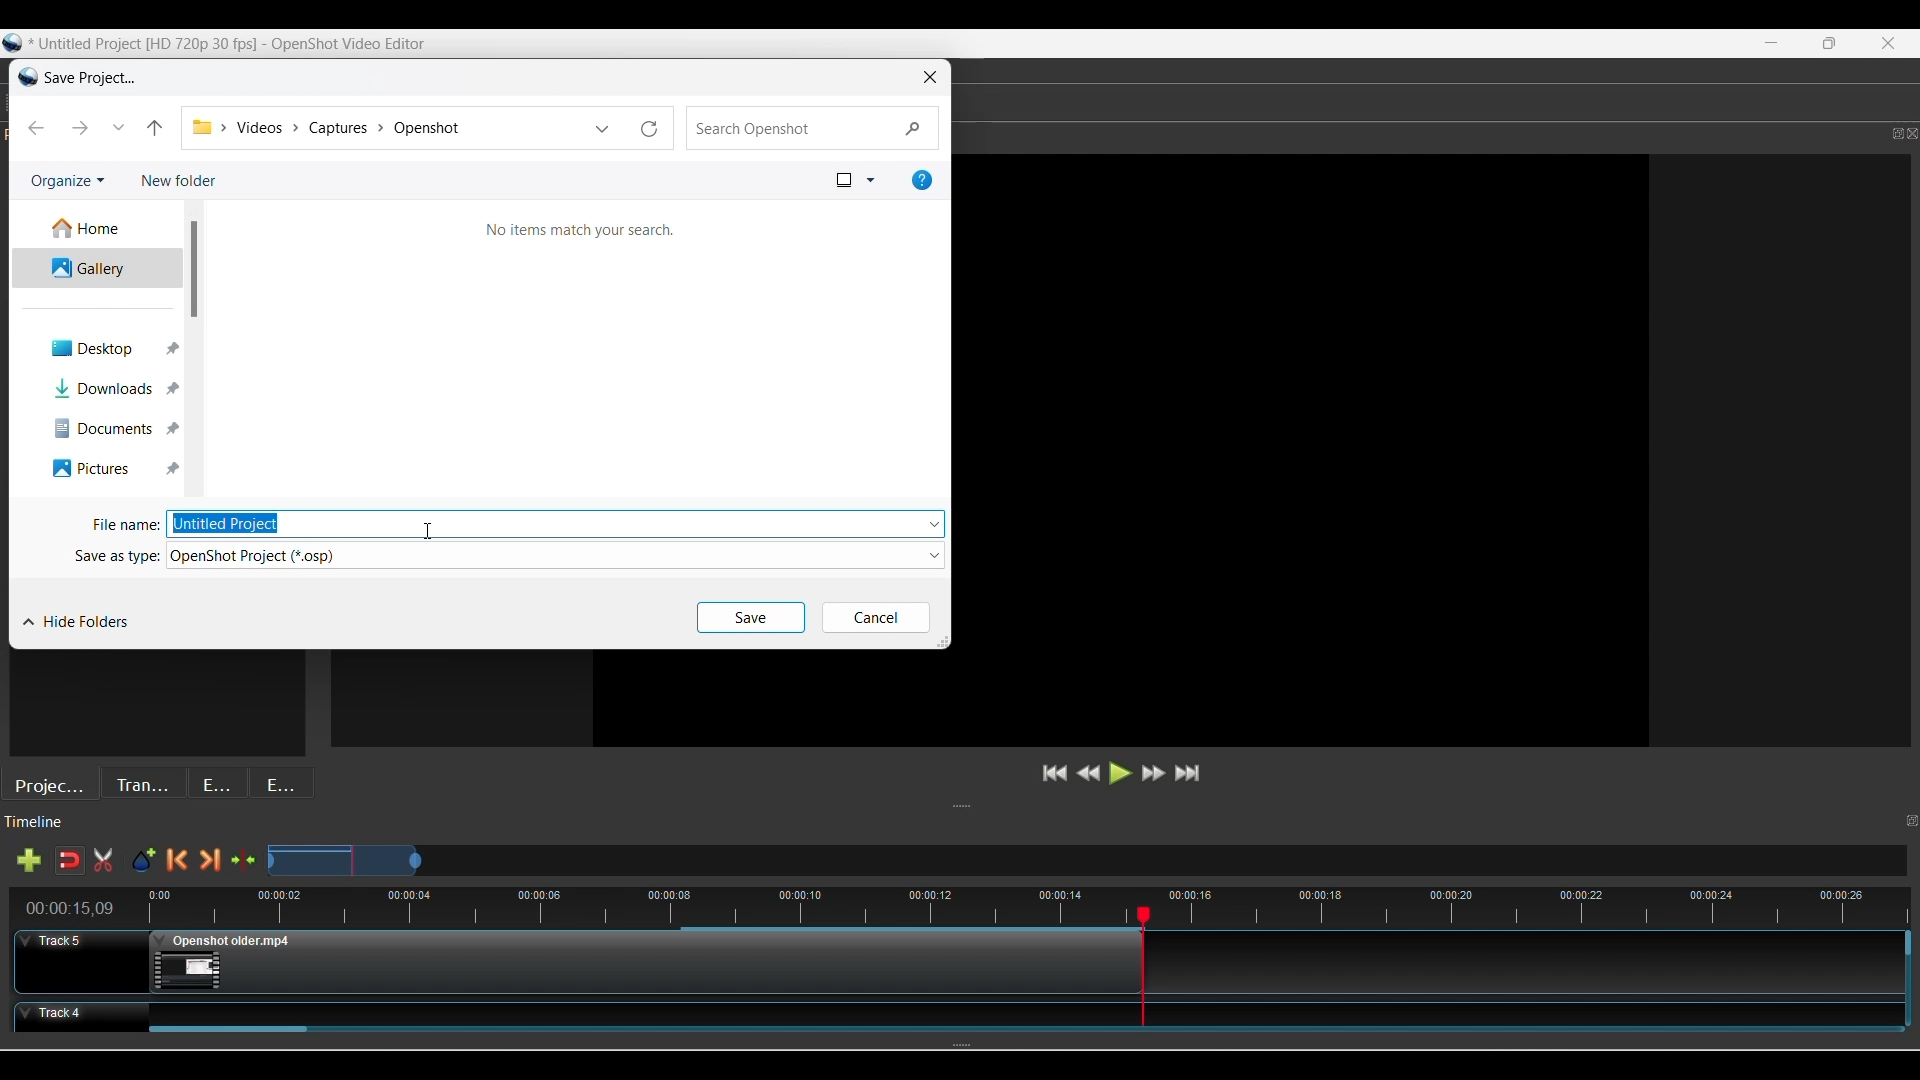 The height and width of the screenshot is (1080, 1920). What do you see at coordinates (935, 525) in the screenshot?
I see `File options` at bounding box center [935, 525].